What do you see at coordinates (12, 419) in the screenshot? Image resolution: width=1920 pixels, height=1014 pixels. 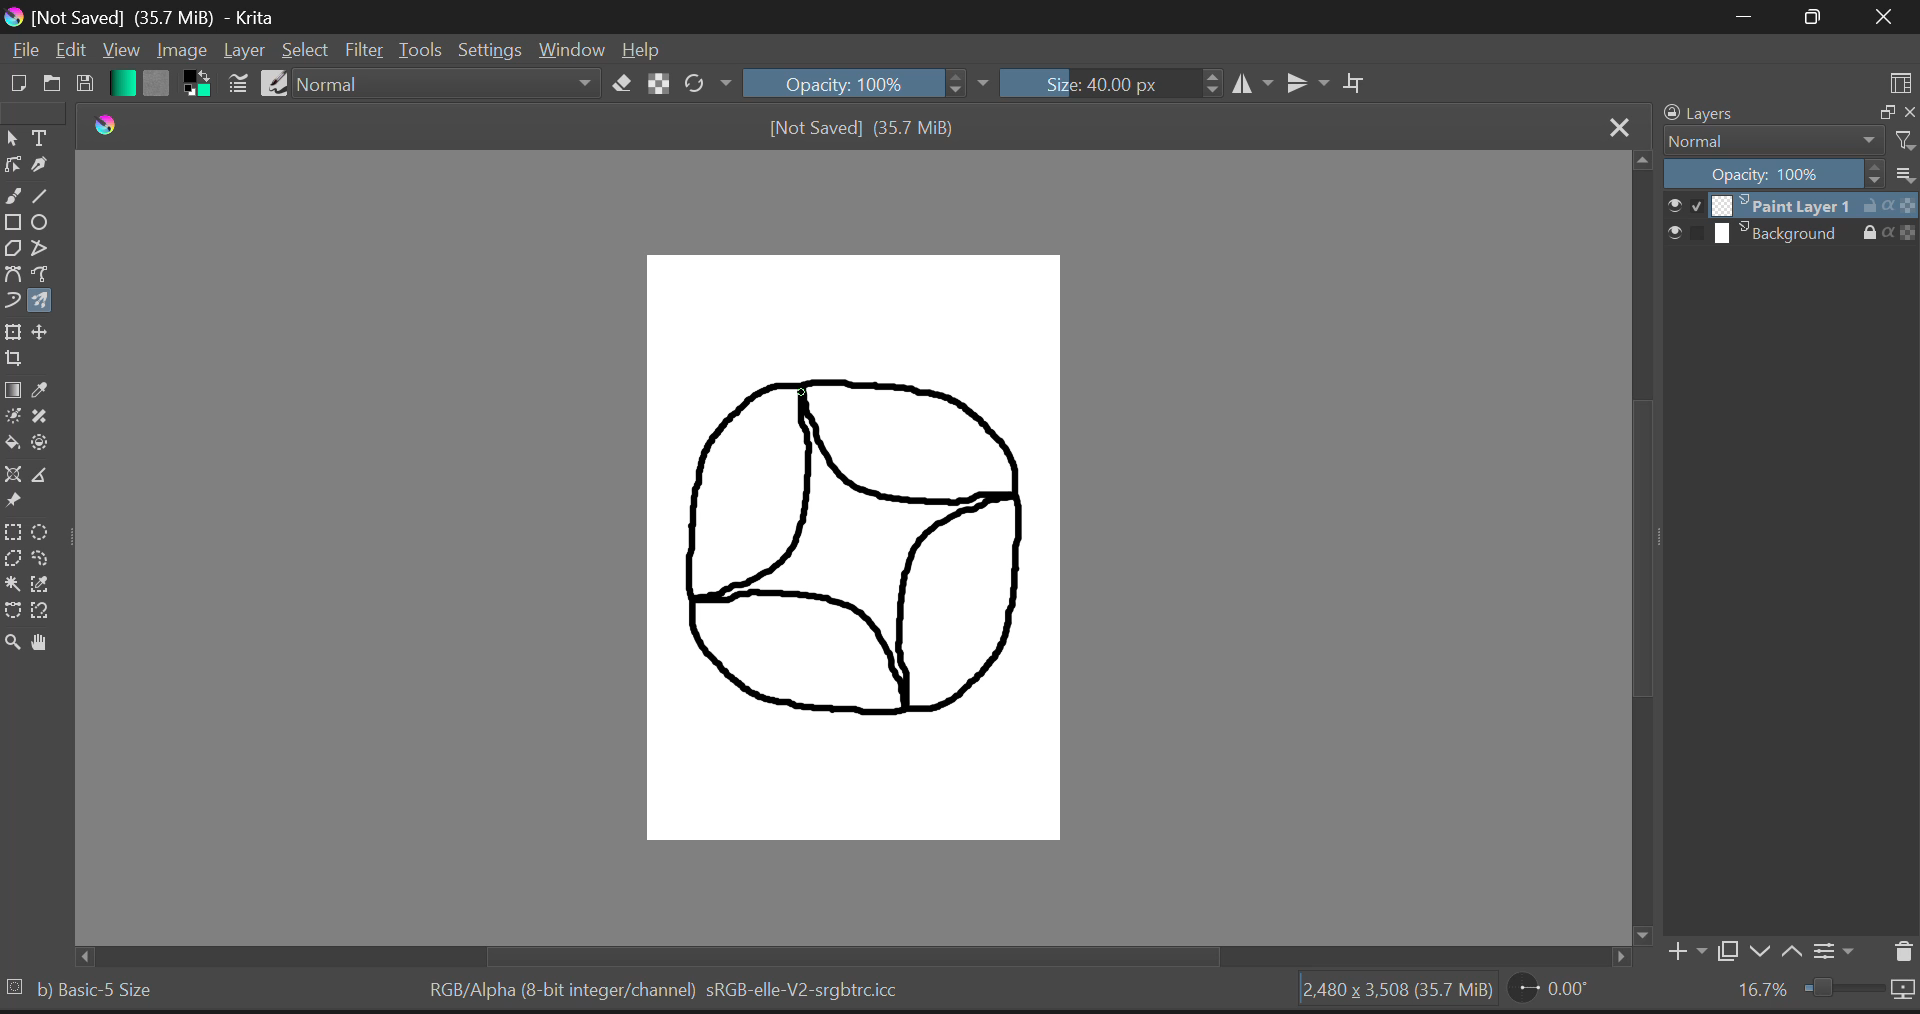 I see `Colorize Mask Tool` at bounding box center [12, 419].